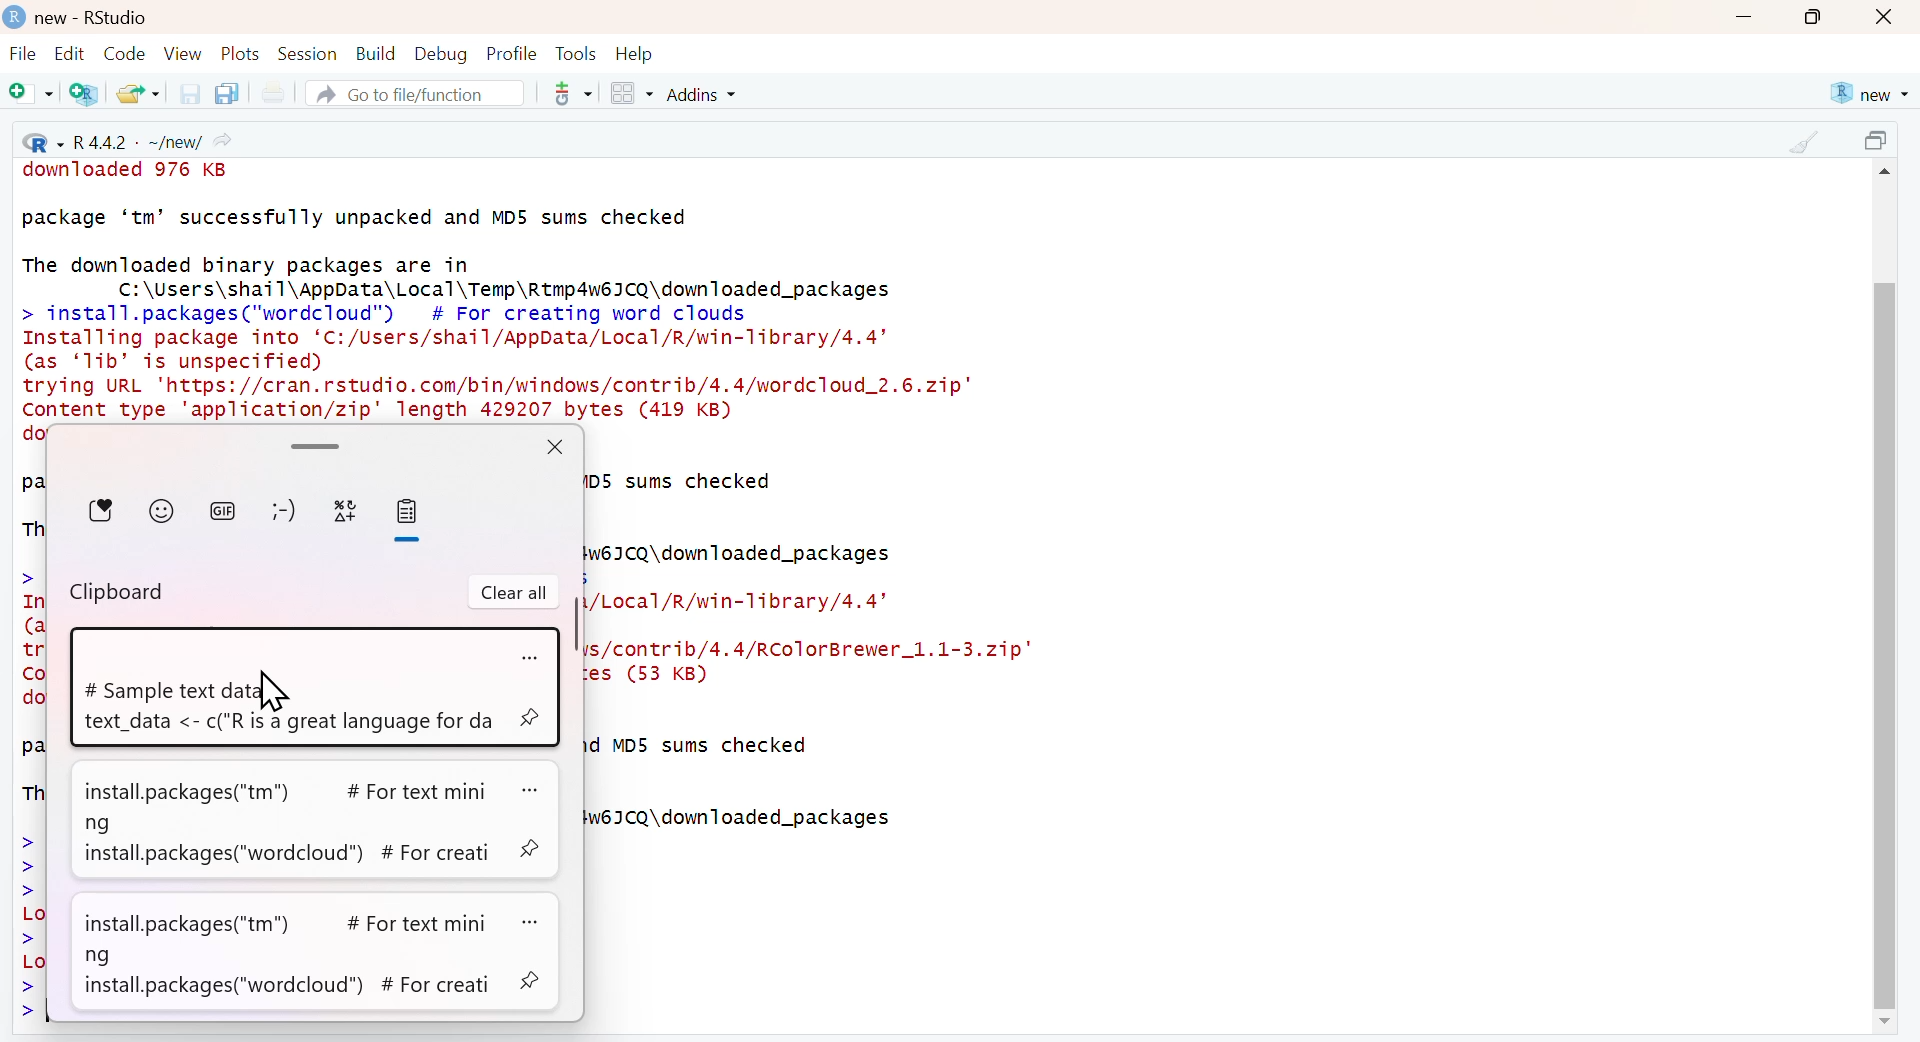 Image resolution: width=1920 pixels, height=1042 pixels. I want to click on GIF, so click(222, 511).